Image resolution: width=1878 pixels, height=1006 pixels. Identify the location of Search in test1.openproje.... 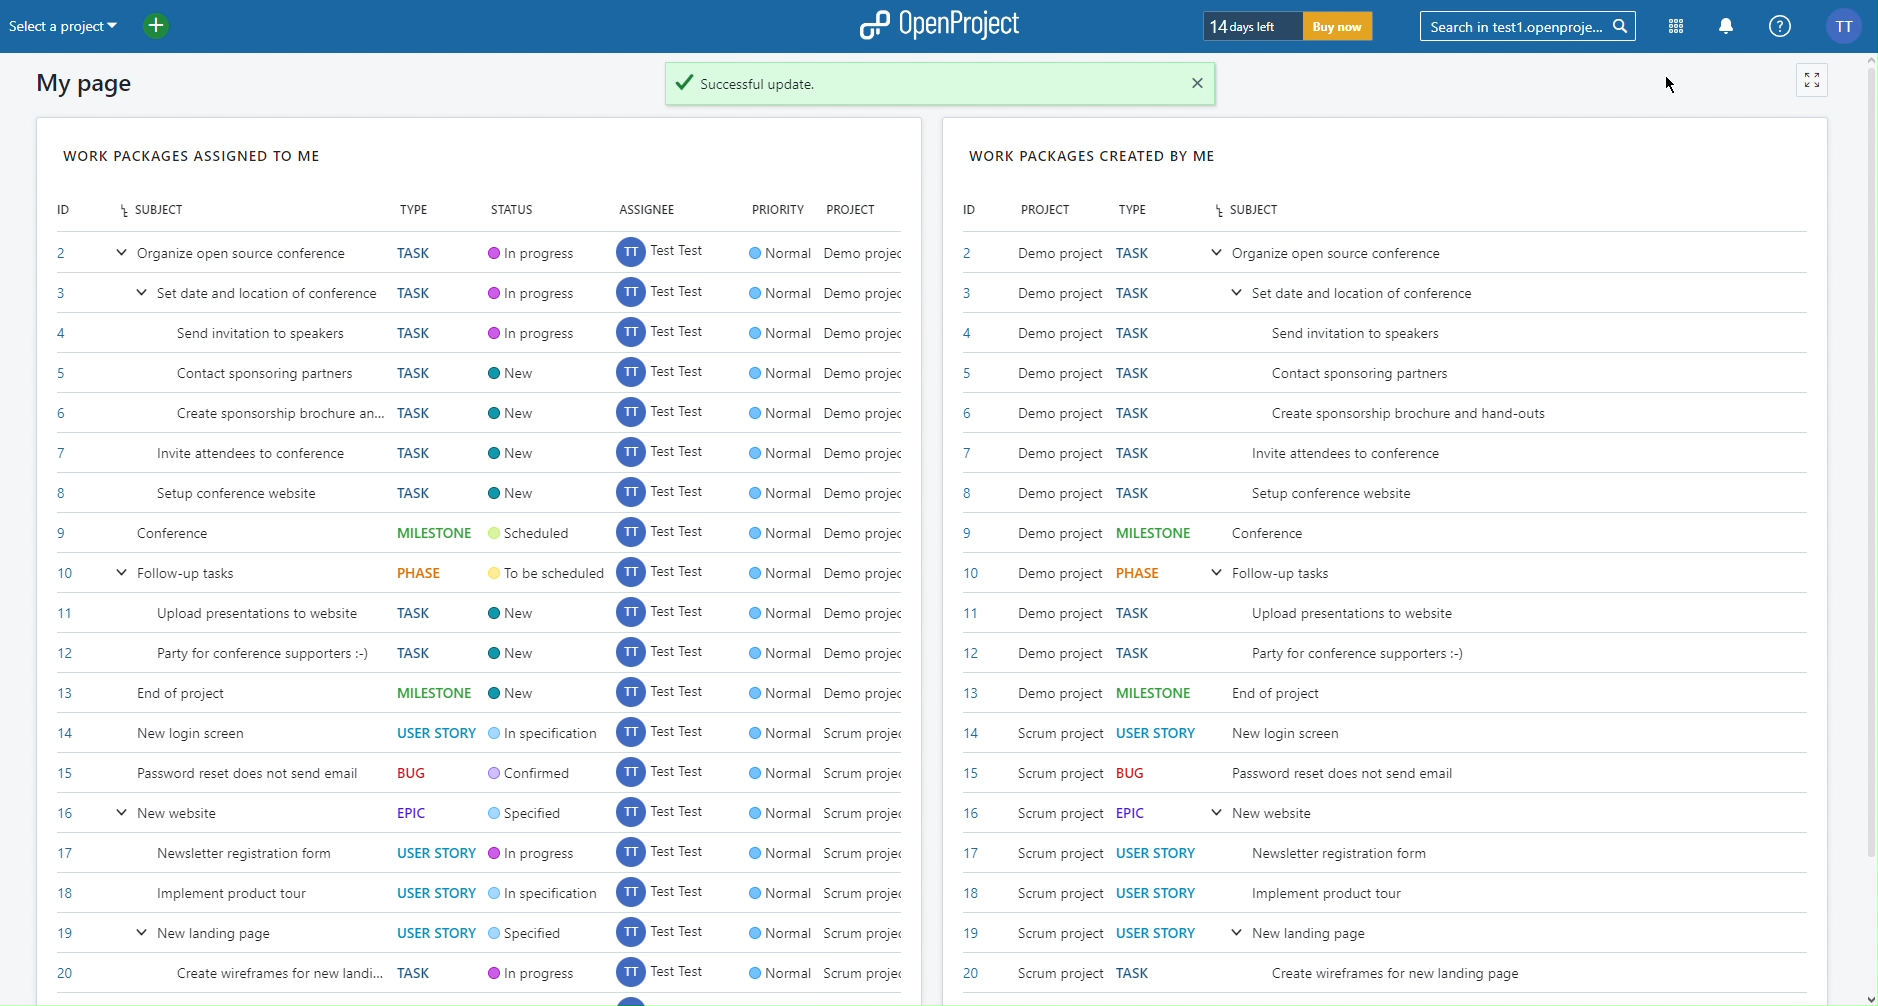
(1534, 27).